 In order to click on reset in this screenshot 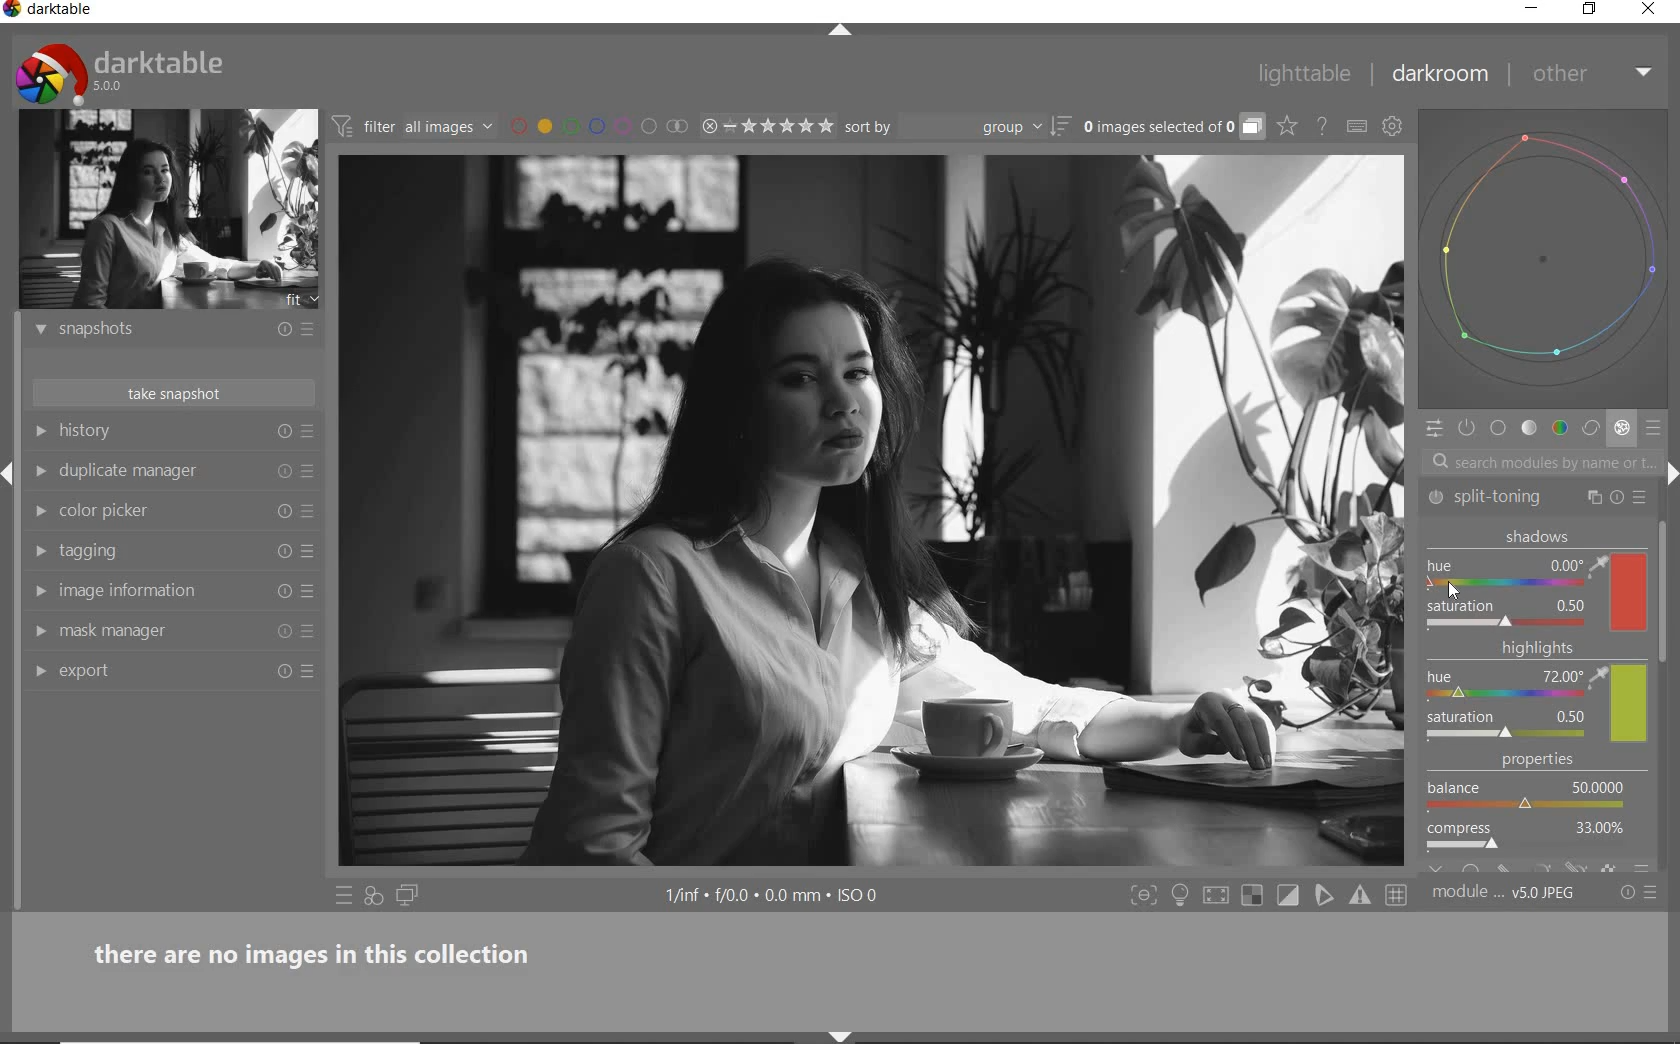, I will do `click(284, 509)`.